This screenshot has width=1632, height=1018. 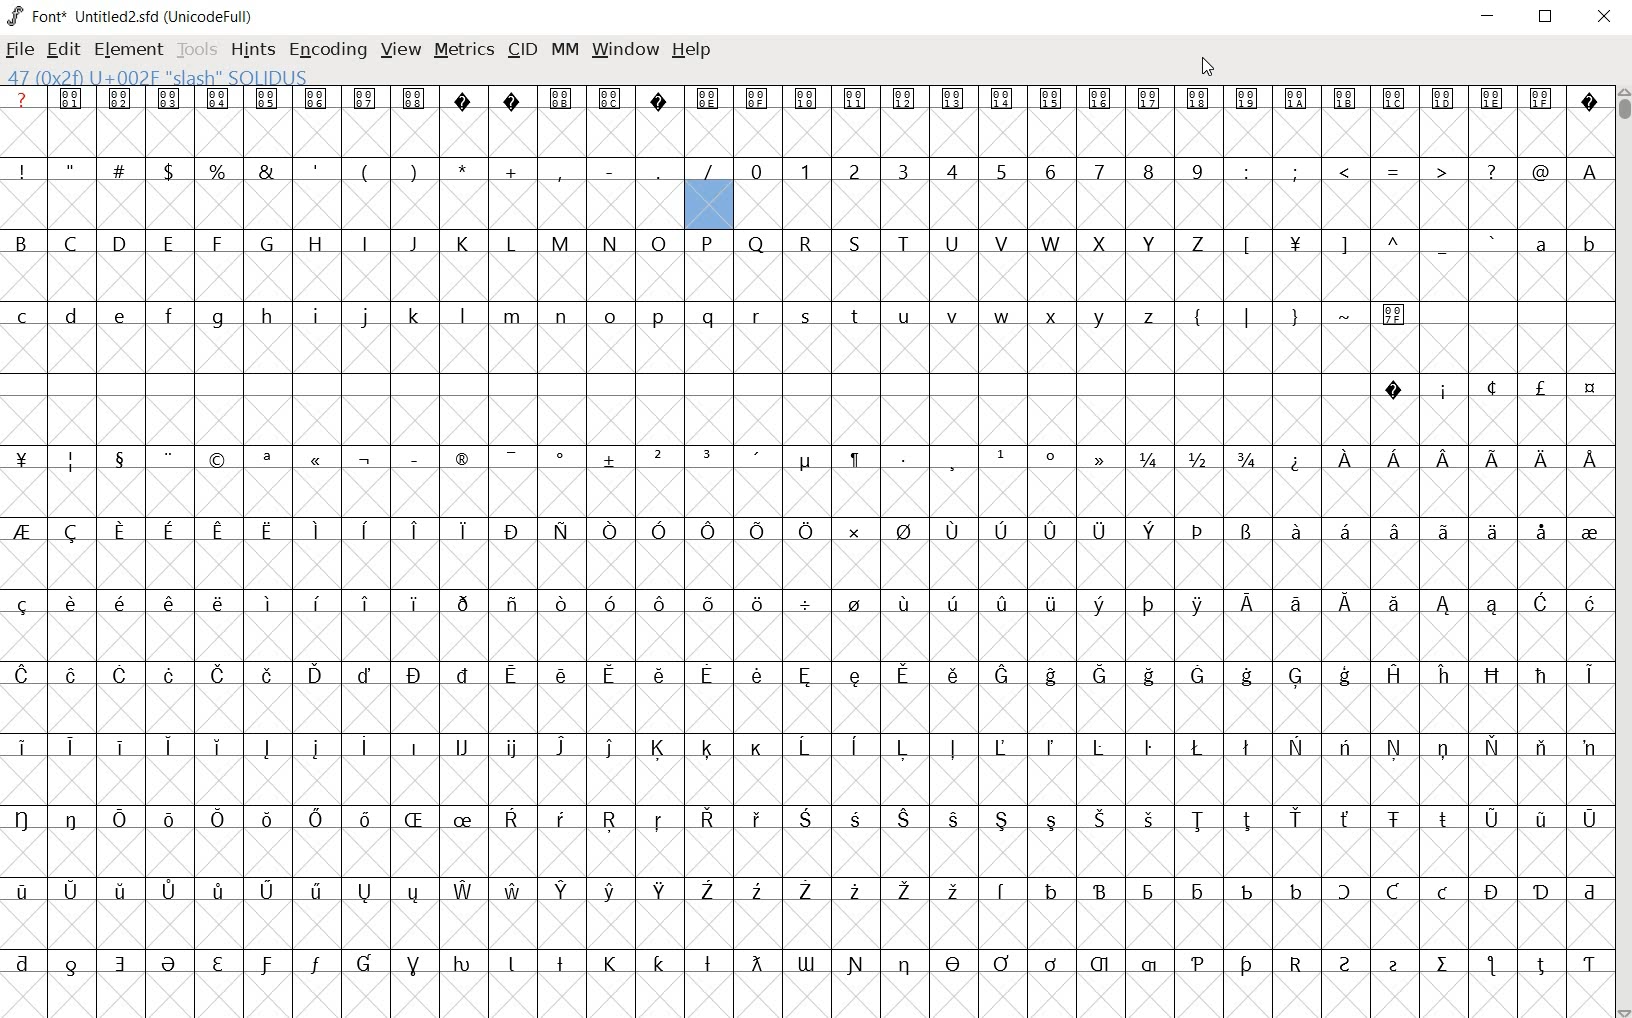 I want to click on empty cells, so click(x=807, y=993).